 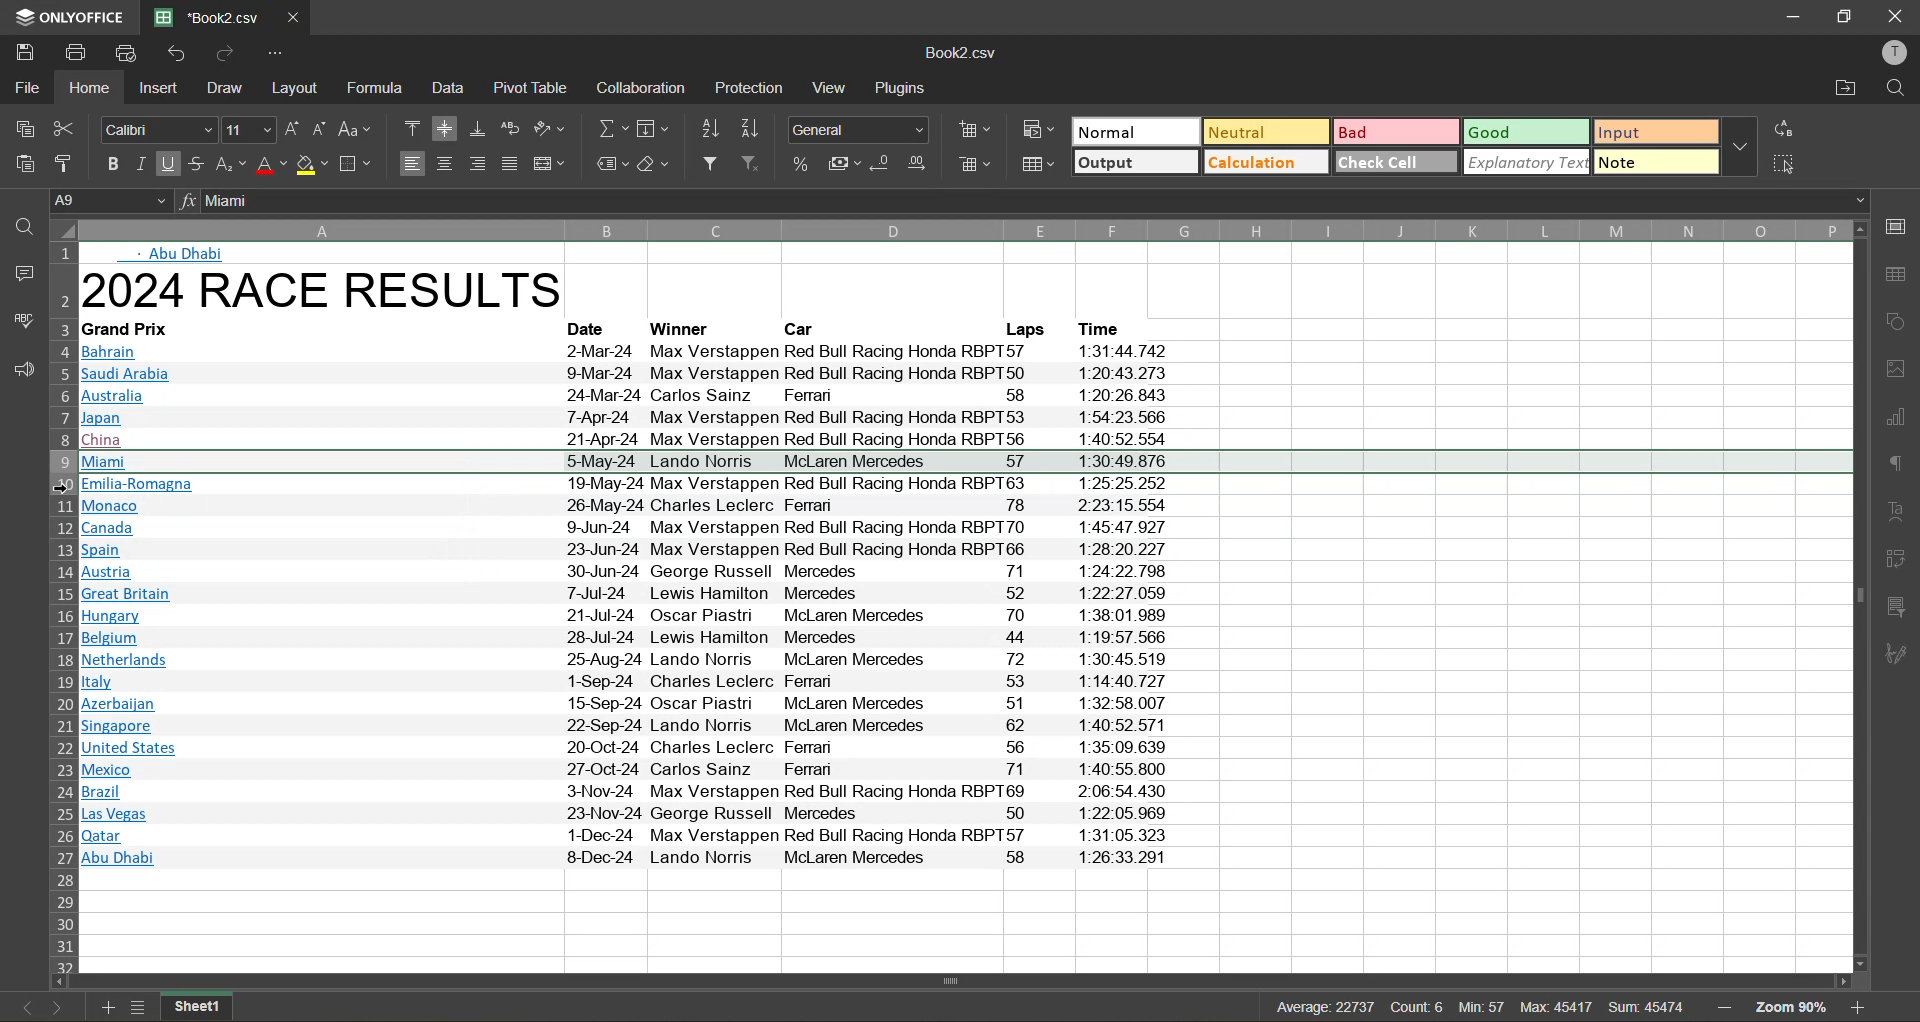 I want to click on wrap text, so click(x=510, y=128).